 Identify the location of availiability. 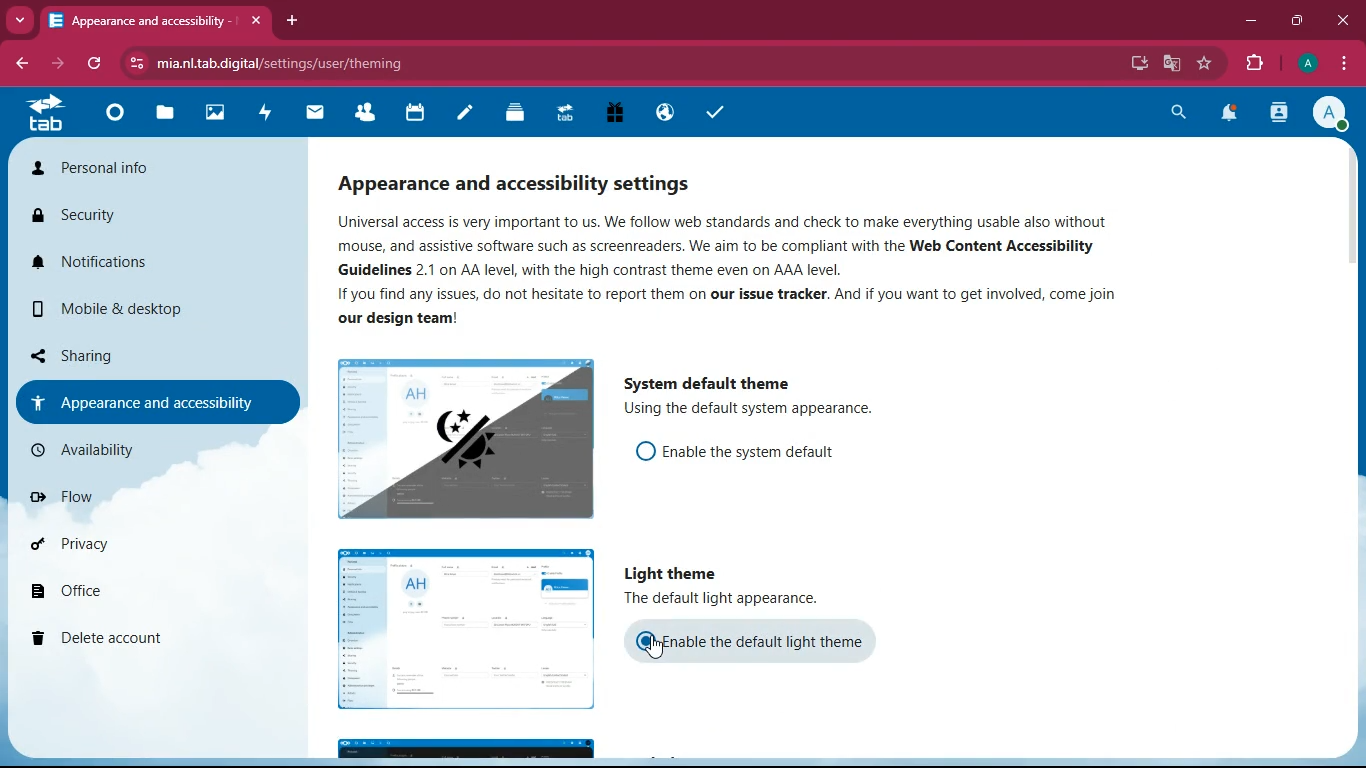
(151, 452).